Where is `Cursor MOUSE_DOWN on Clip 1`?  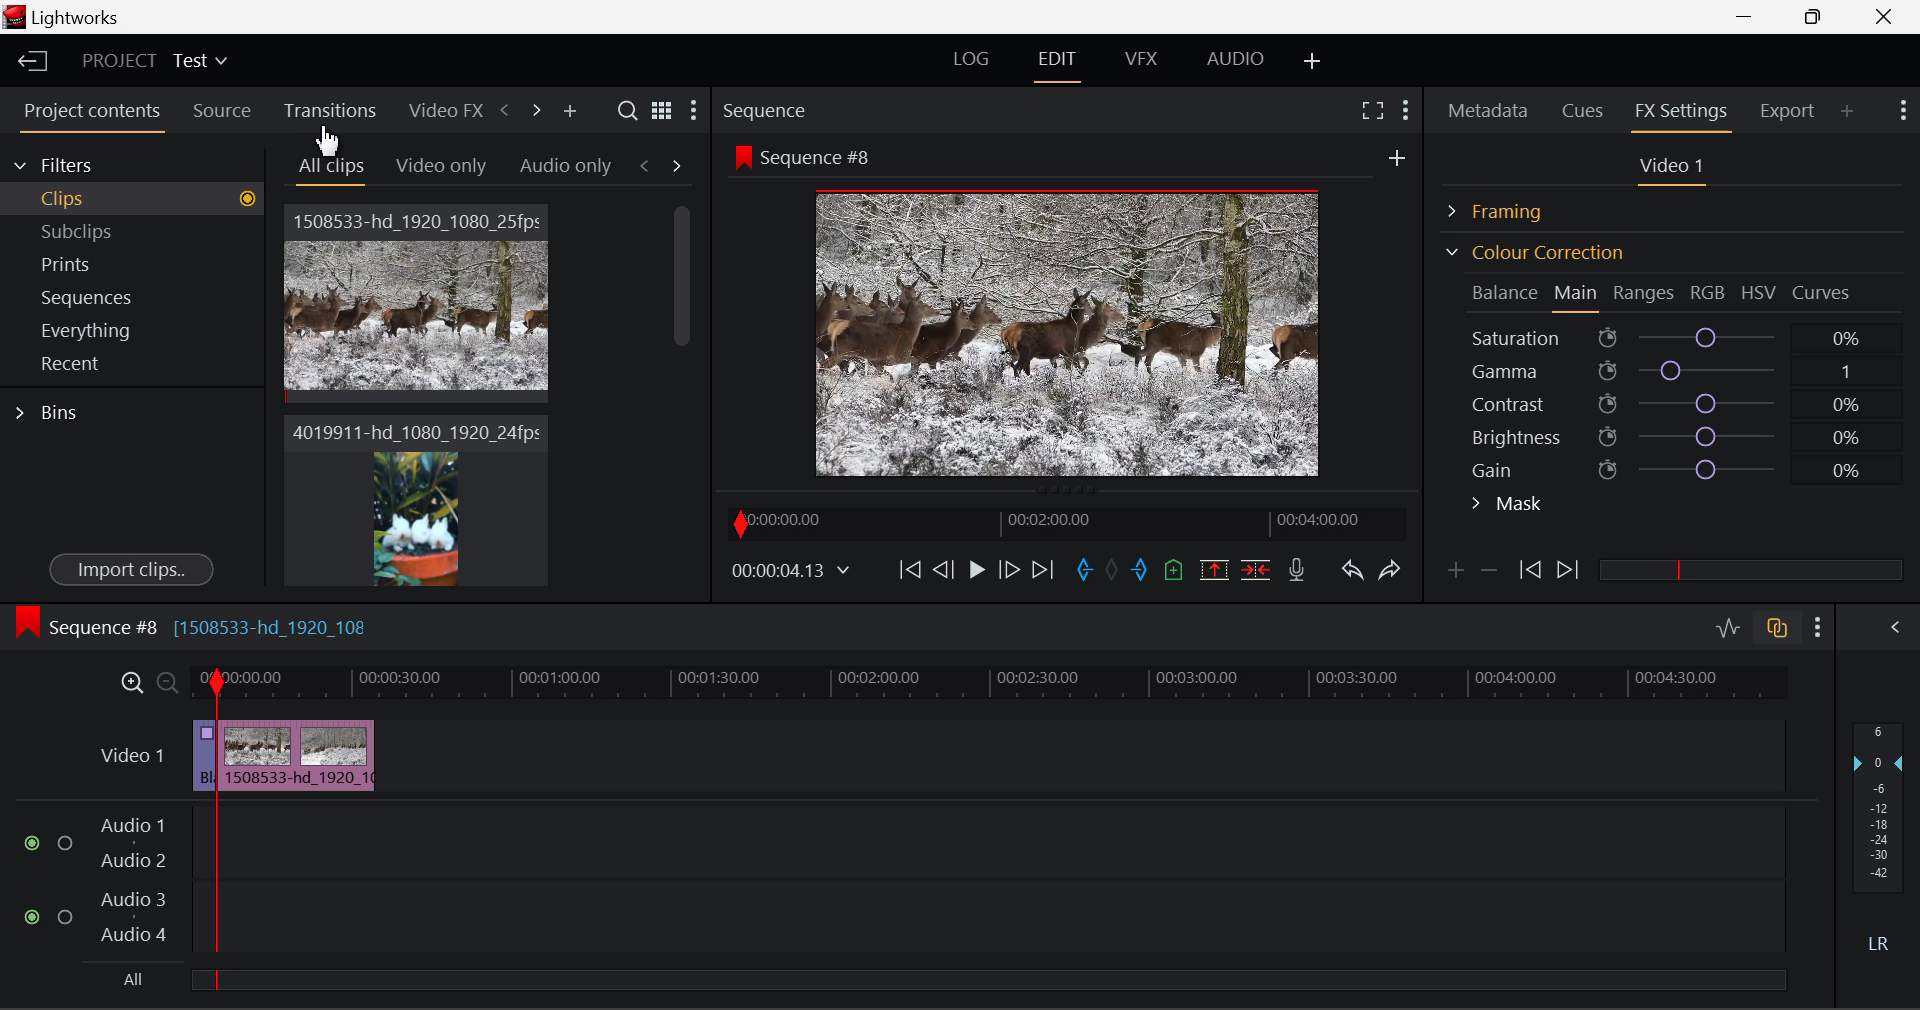 Cursor MOUSE_DOWN on Clip 1 is located at coordinates (418, 323).